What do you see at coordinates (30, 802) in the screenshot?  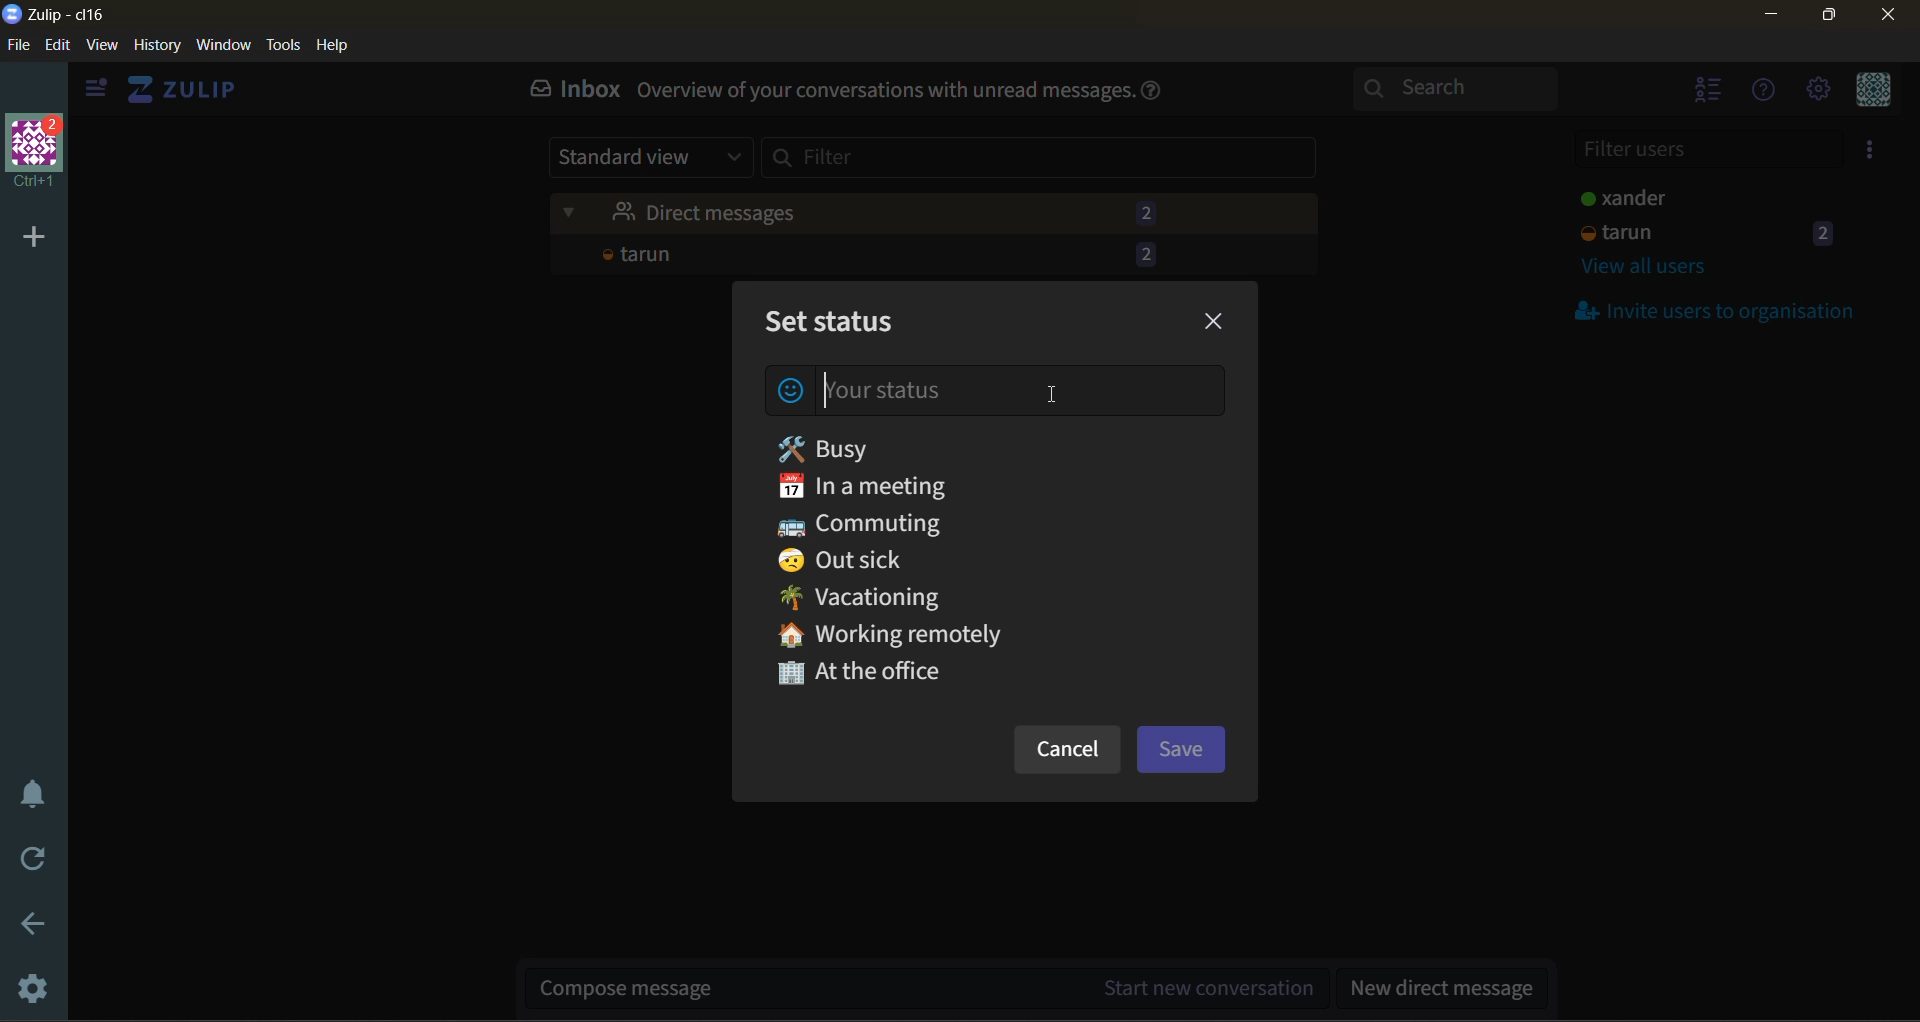 I see `enable do not disturb` at bounding box center [30, 802].